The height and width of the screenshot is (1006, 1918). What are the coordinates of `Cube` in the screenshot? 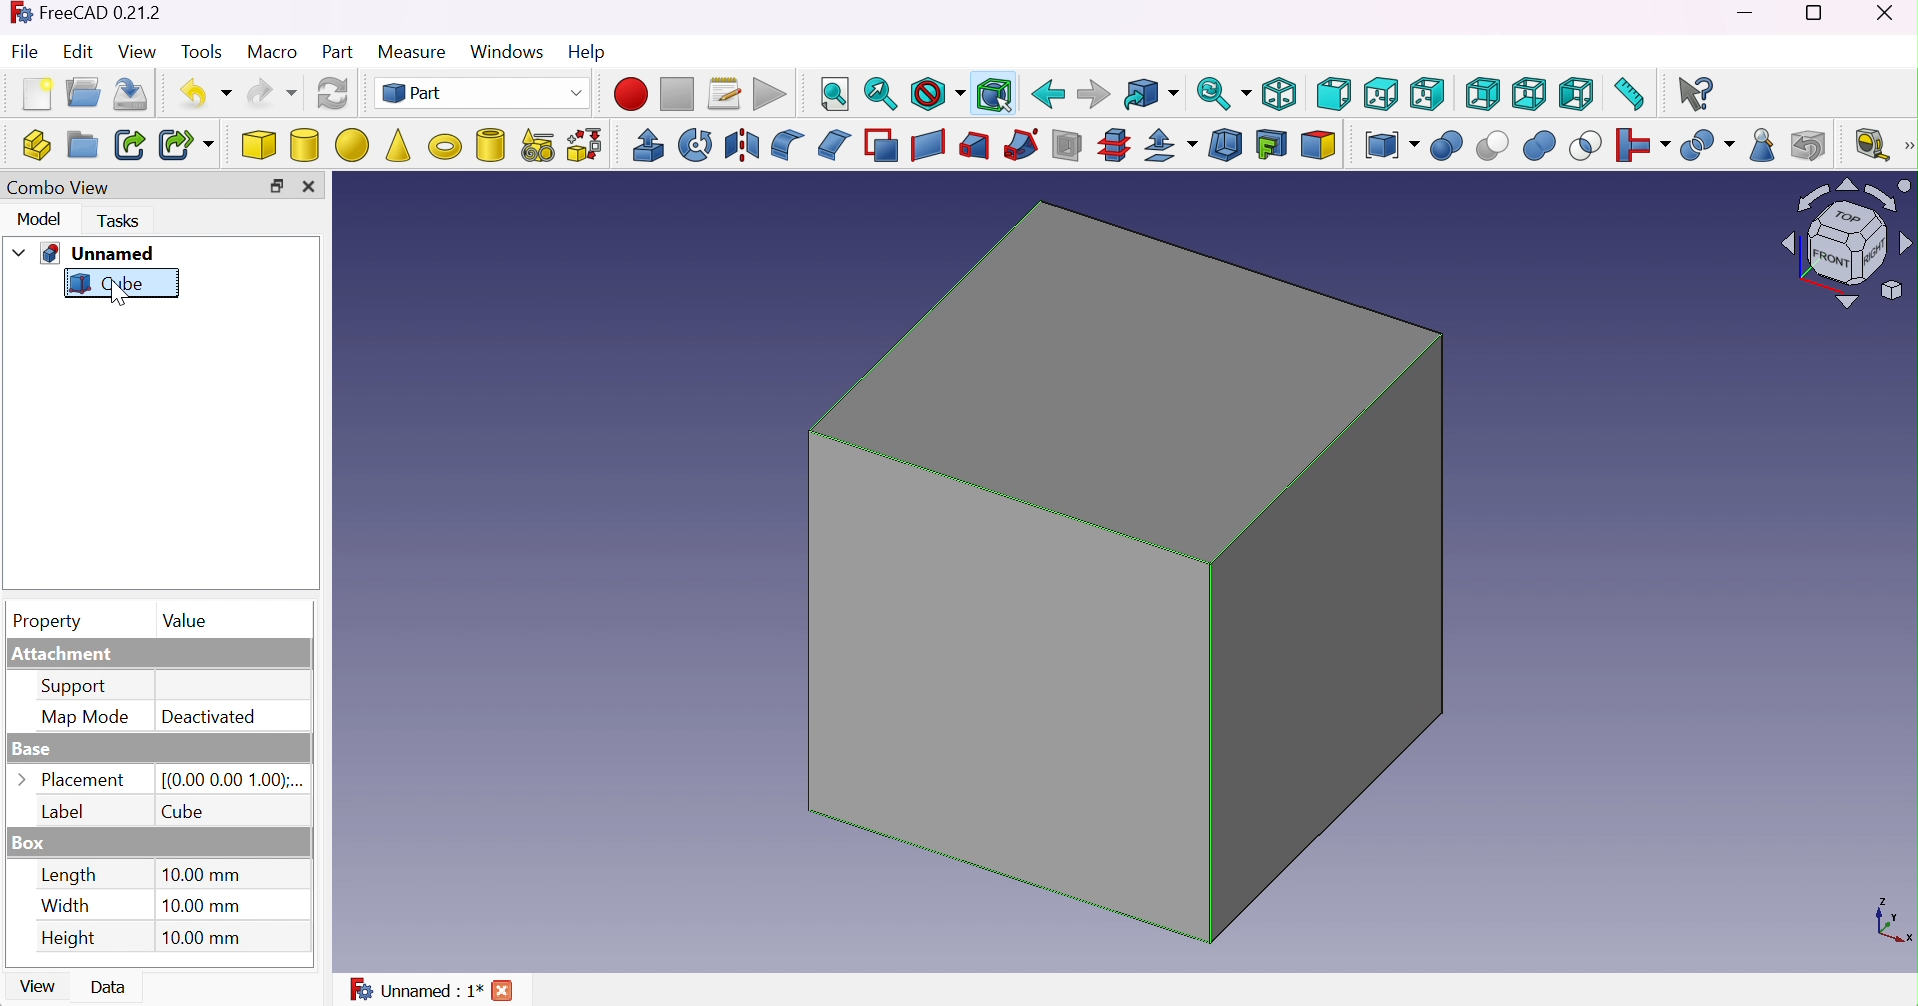 It's located at (186, 812).